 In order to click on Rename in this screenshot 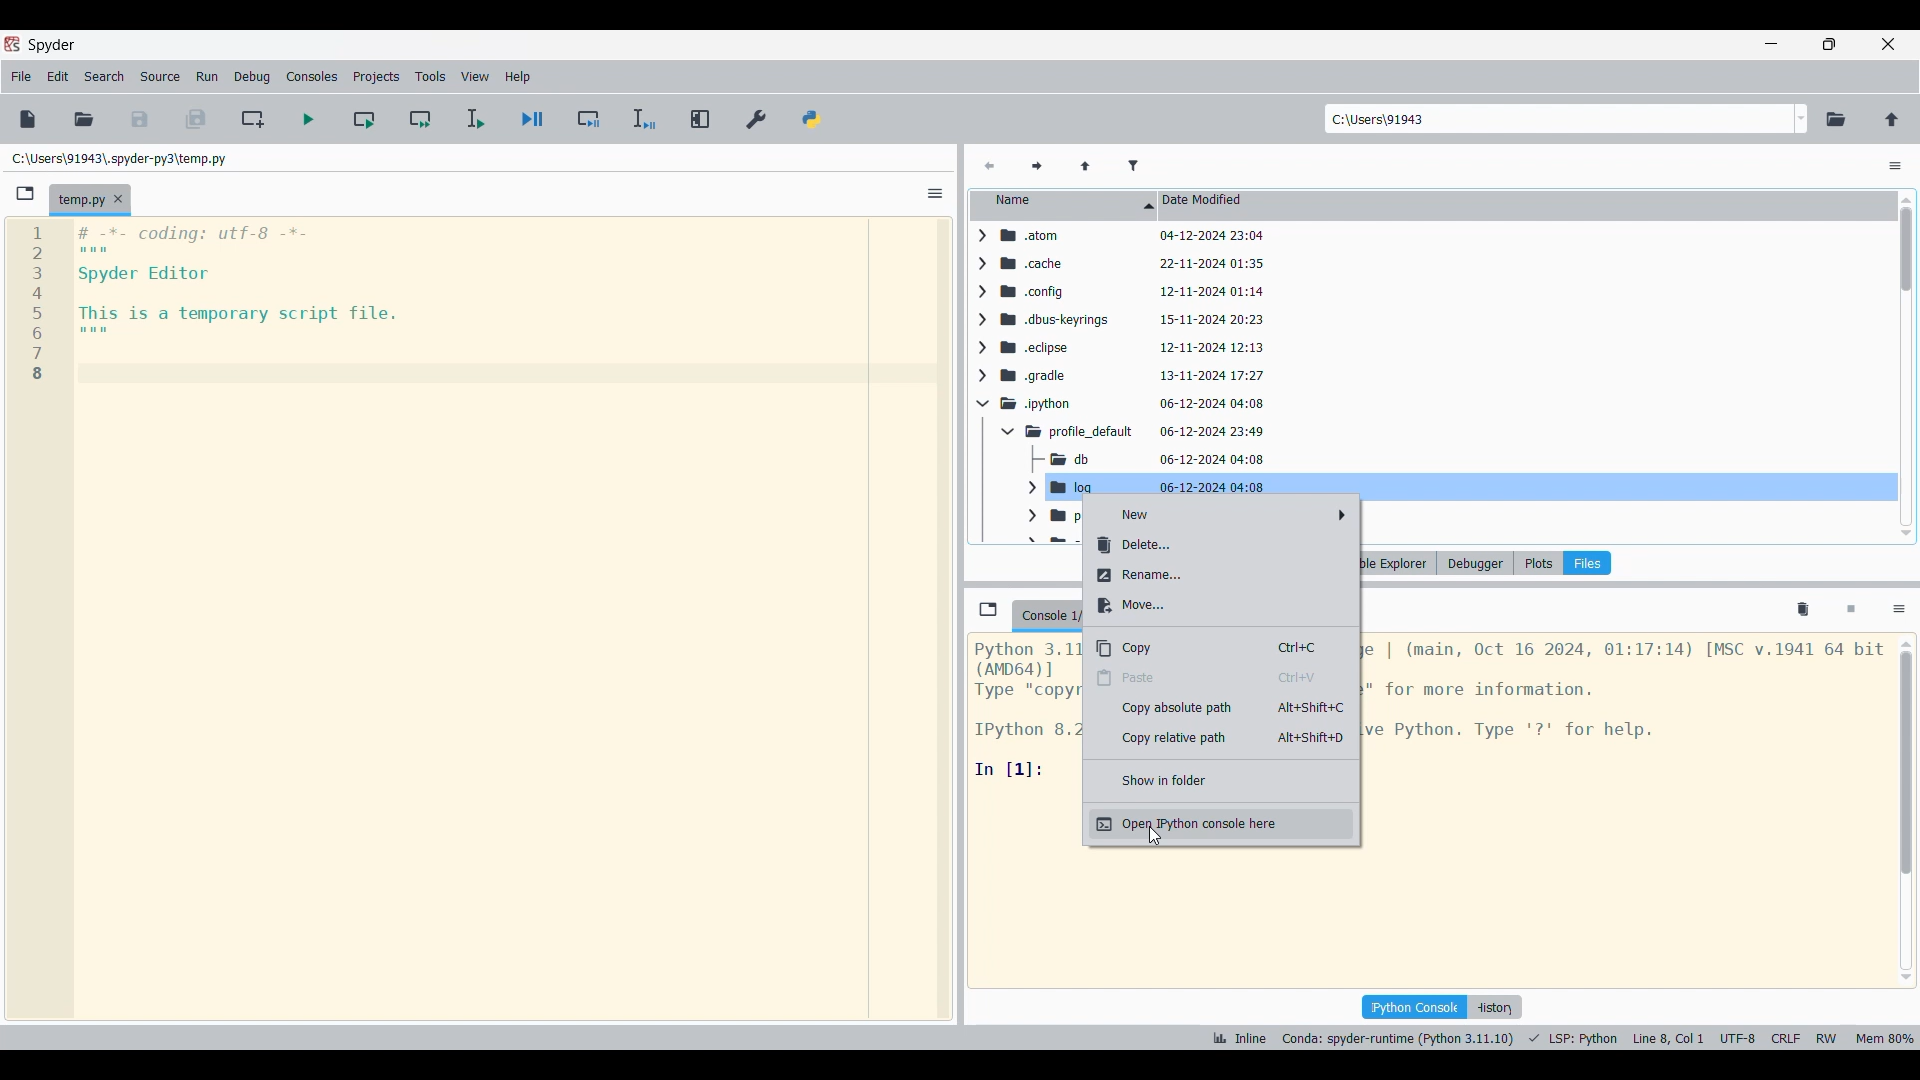, I will do `click(1220, 575)`.